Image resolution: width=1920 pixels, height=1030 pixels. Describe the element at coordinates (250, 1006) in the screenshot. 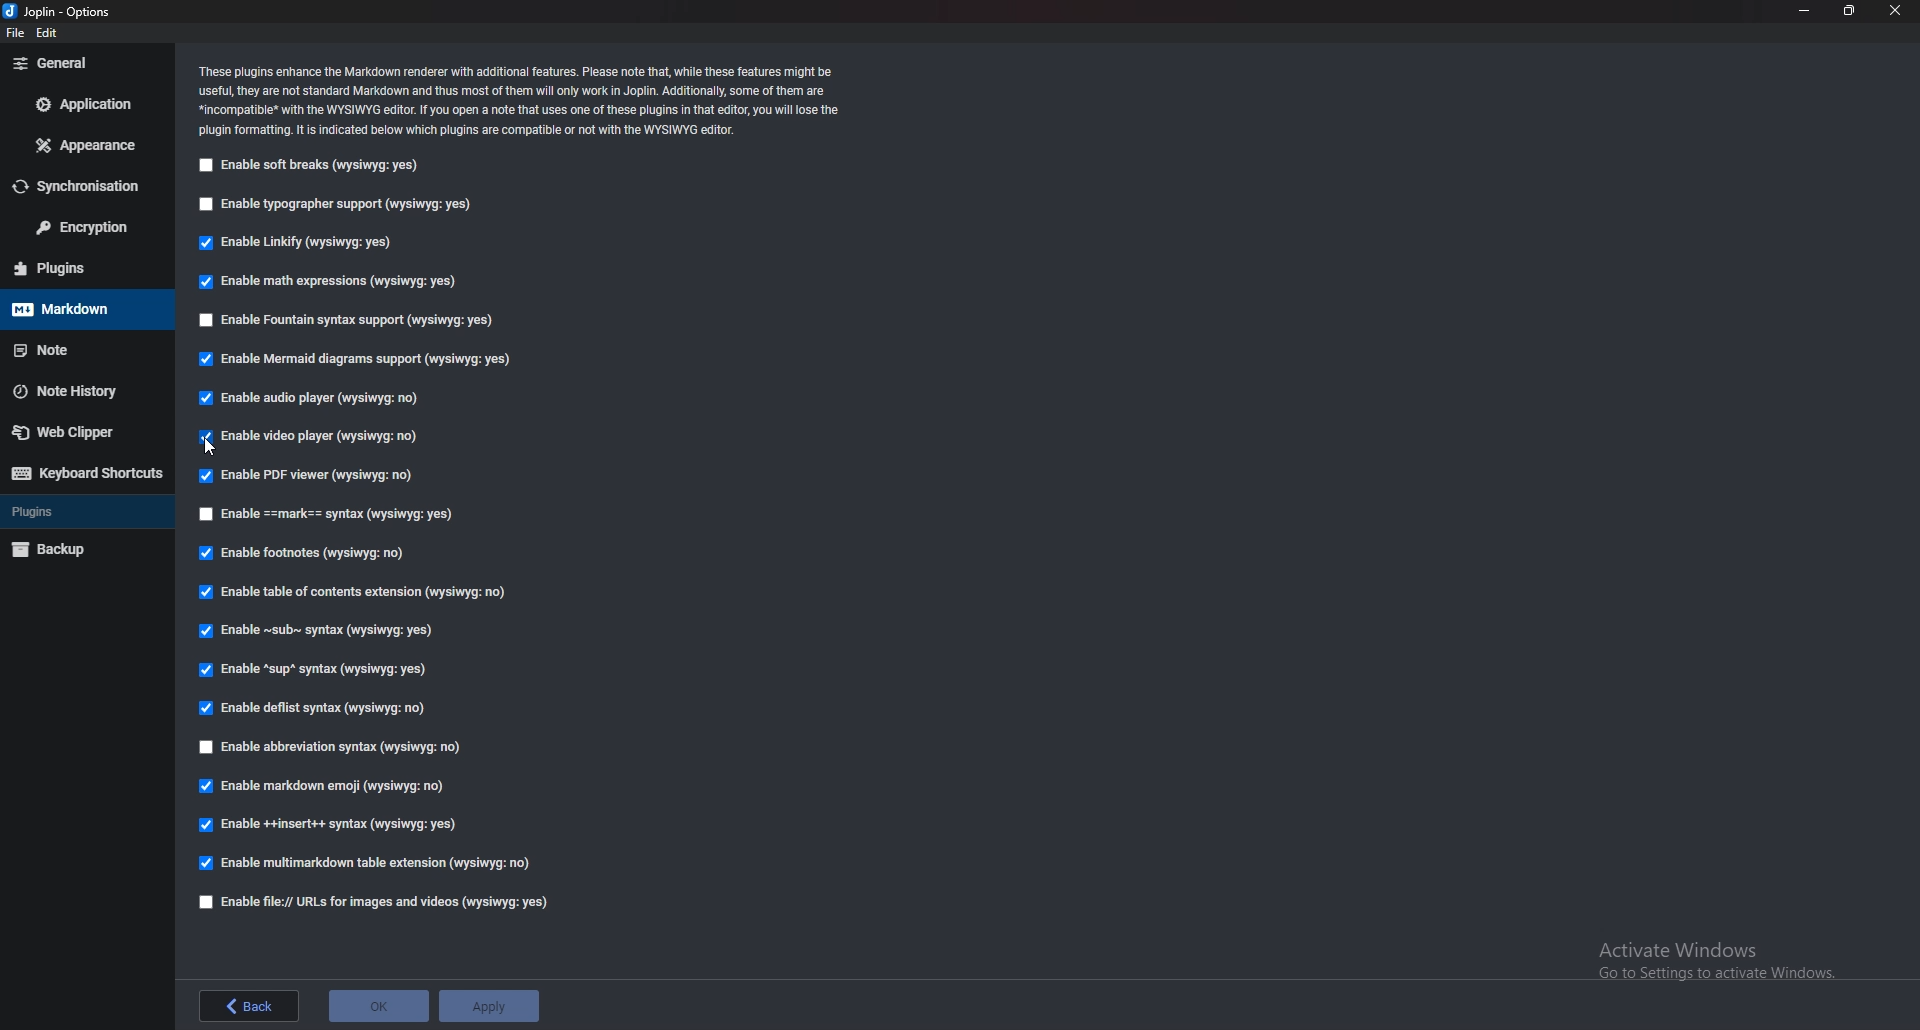

I see `back` at that location.